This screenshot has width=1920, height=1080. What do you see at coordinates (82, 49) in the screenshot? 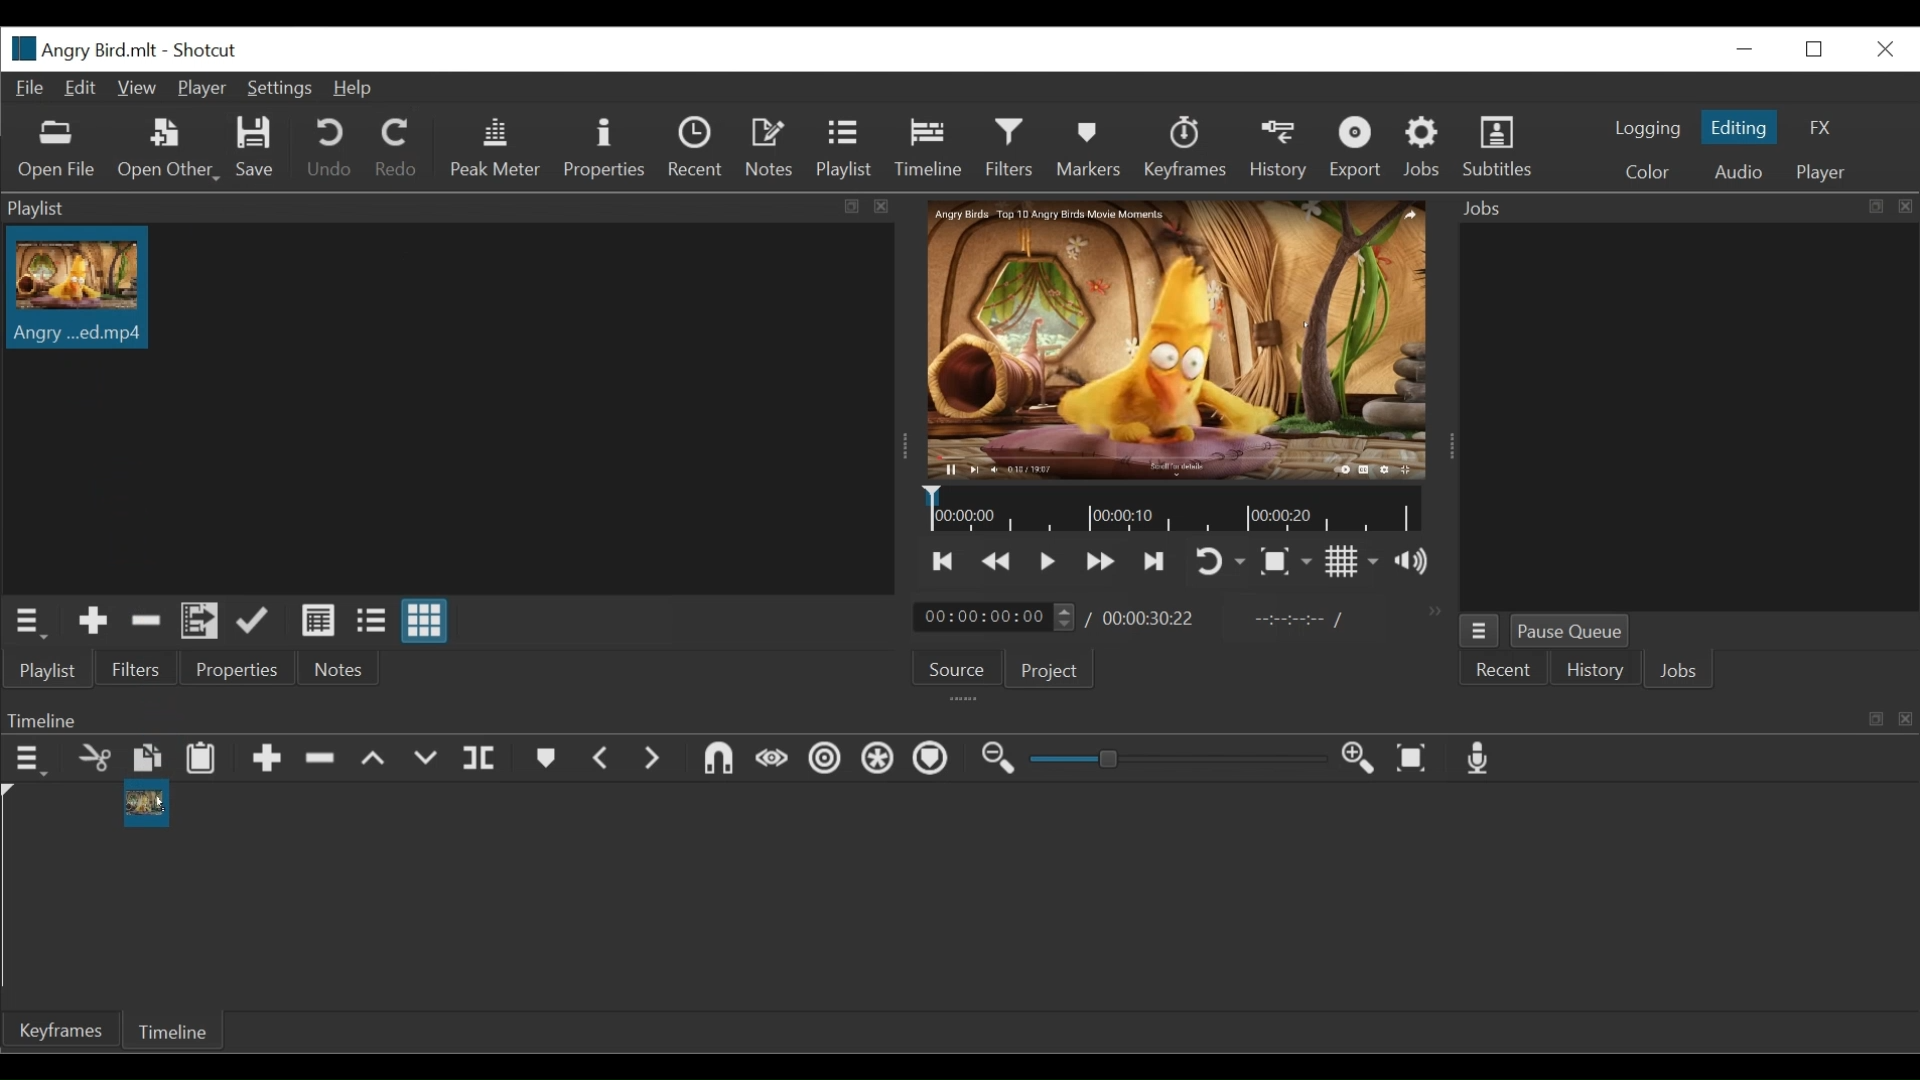
I see `File name` at bounding box center [82, 49].